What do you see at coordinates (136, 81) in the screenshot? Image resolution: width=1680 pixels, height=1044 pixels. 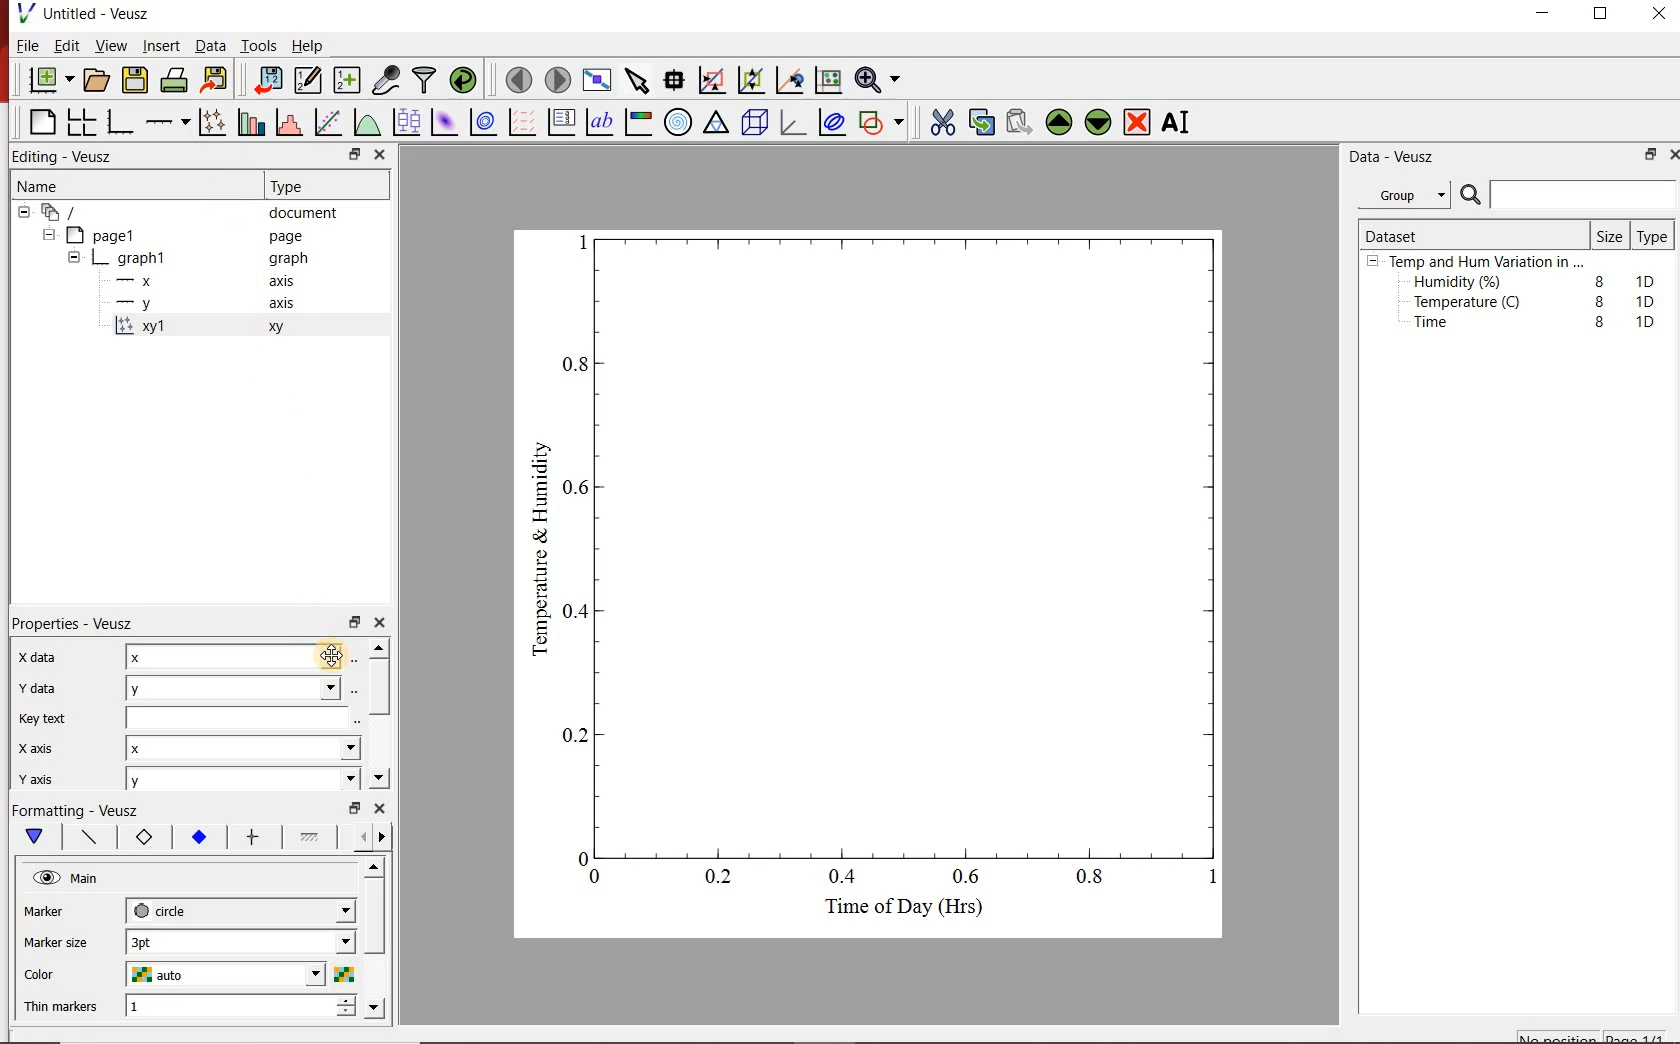 I see `save the document` at bounding box center [136, 81].